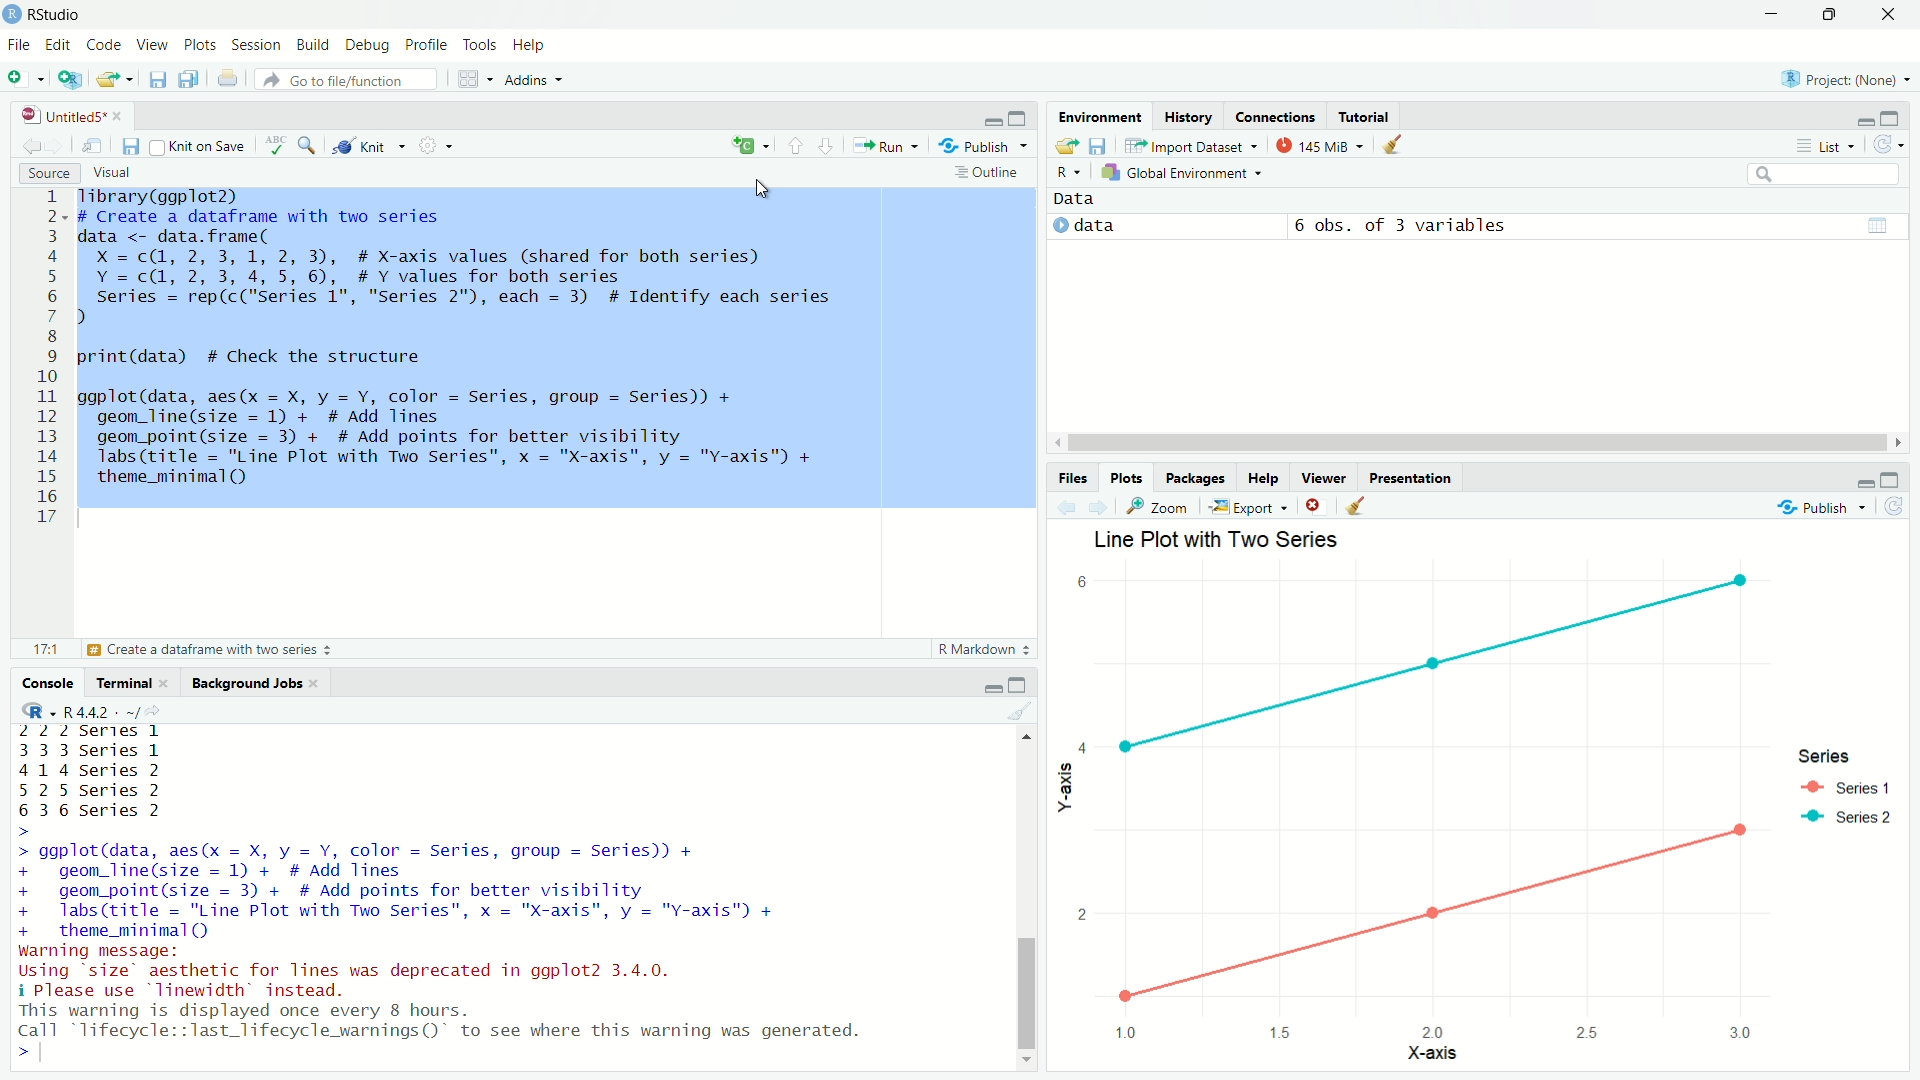 This screenshot has width=1920, height=1080. What do you see at coordinates (371, 147) in the screenshot?
I see `Knit` at bounding box center [371, 147].